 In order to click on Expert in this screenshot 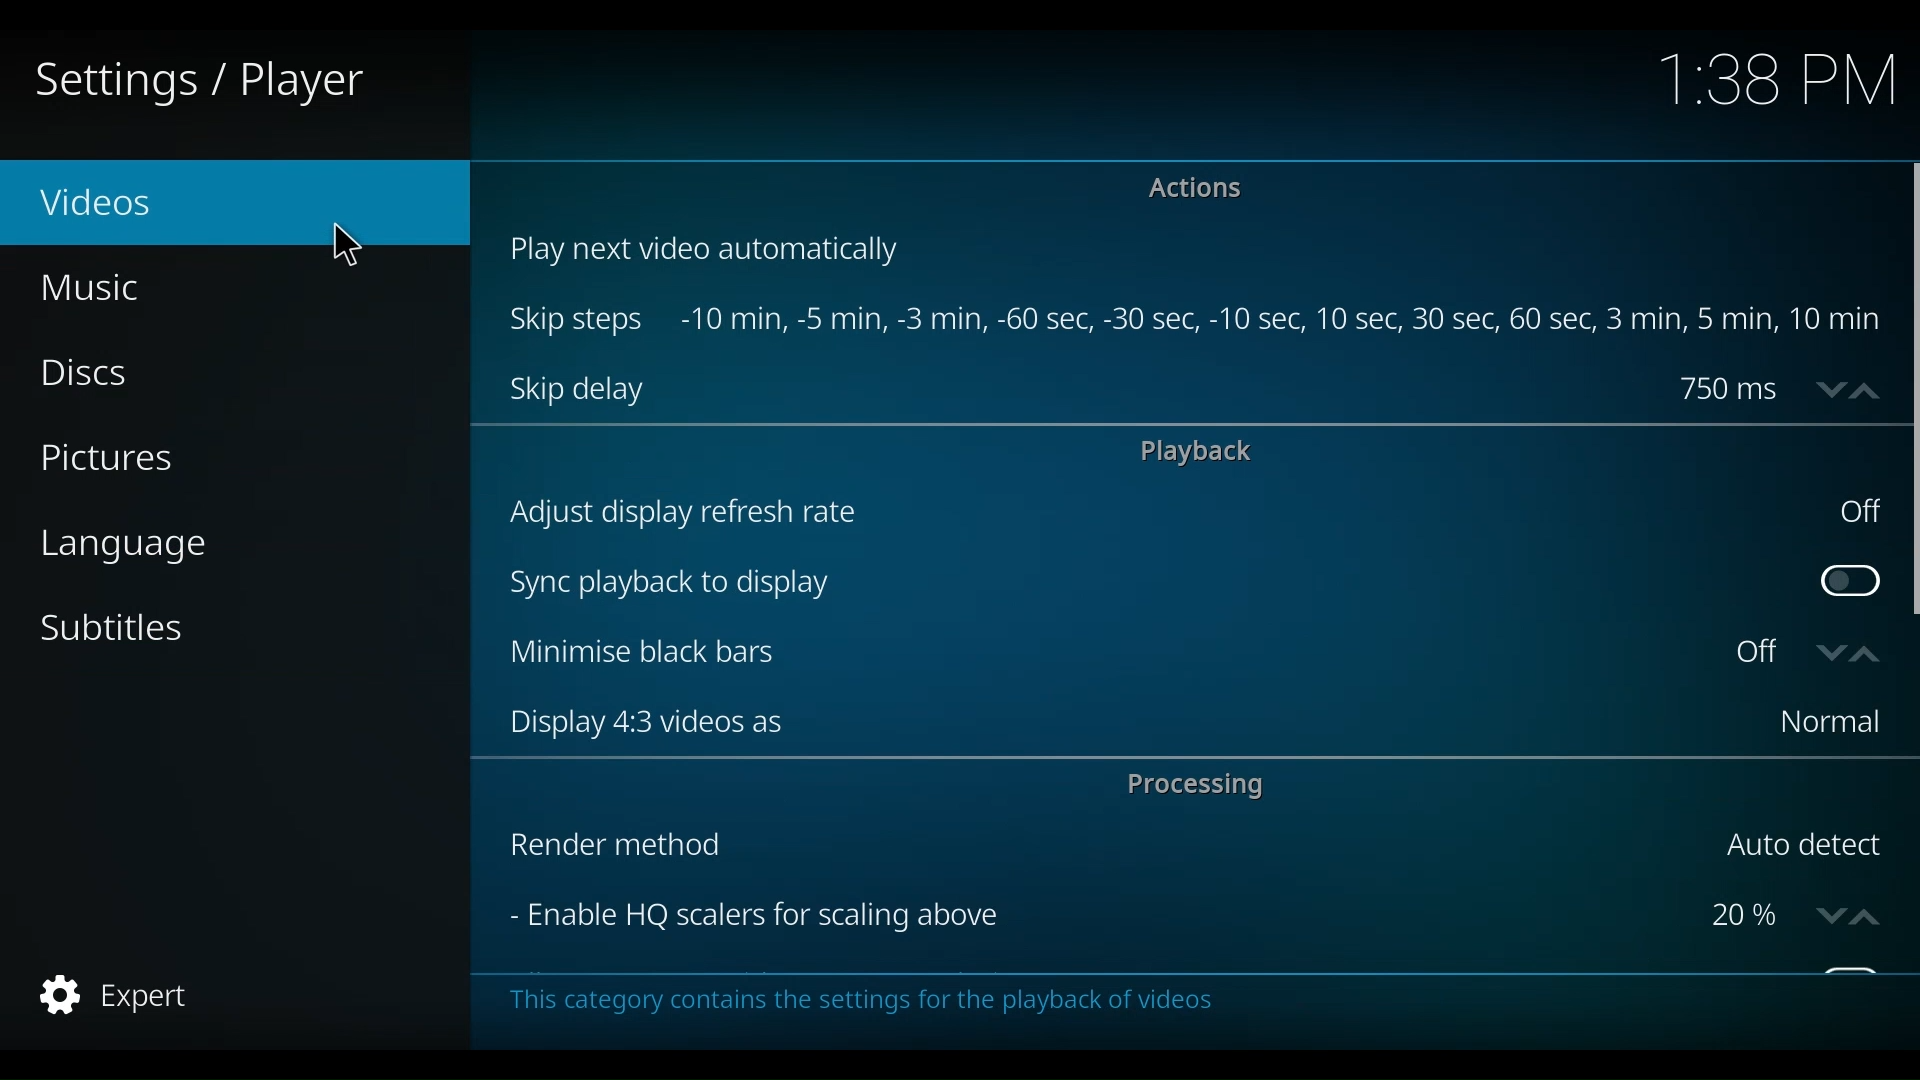, I will do `click(119, 995)`.